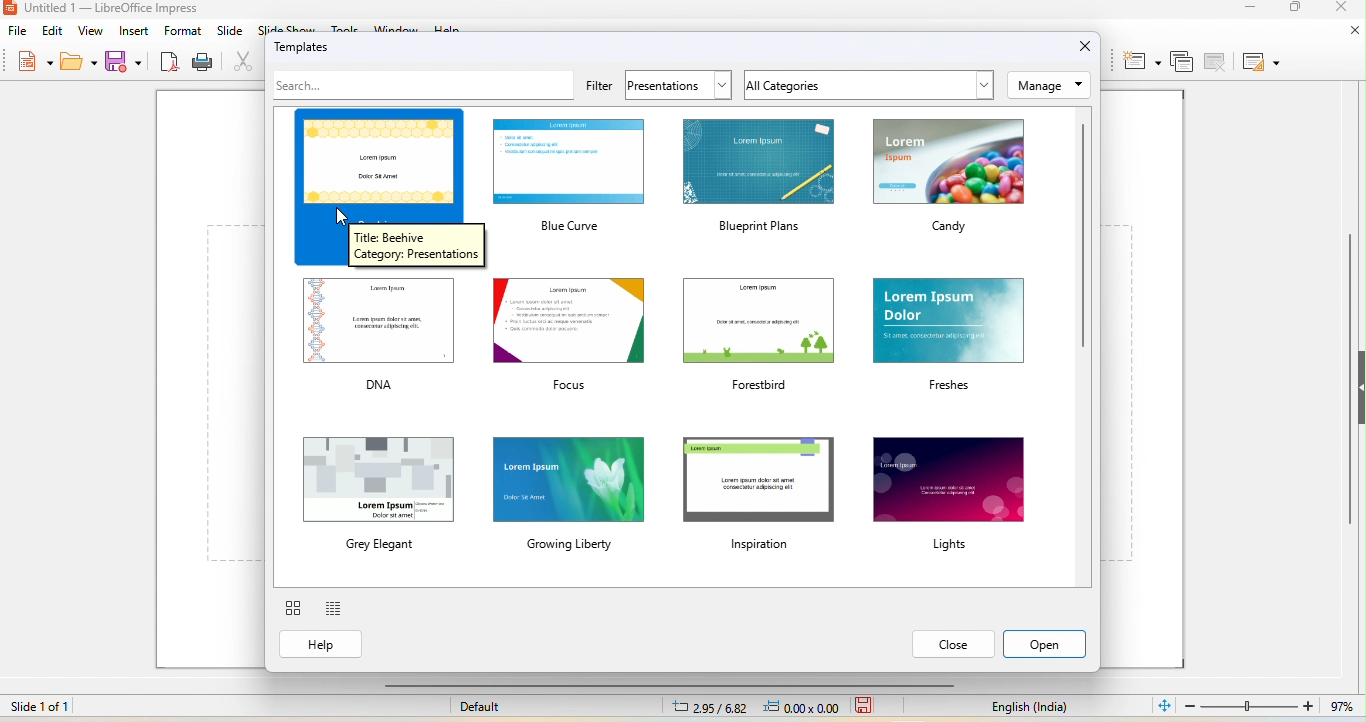  Describe the element at coordinates (1087, 45) in the screenshot. I see `close` at that location.